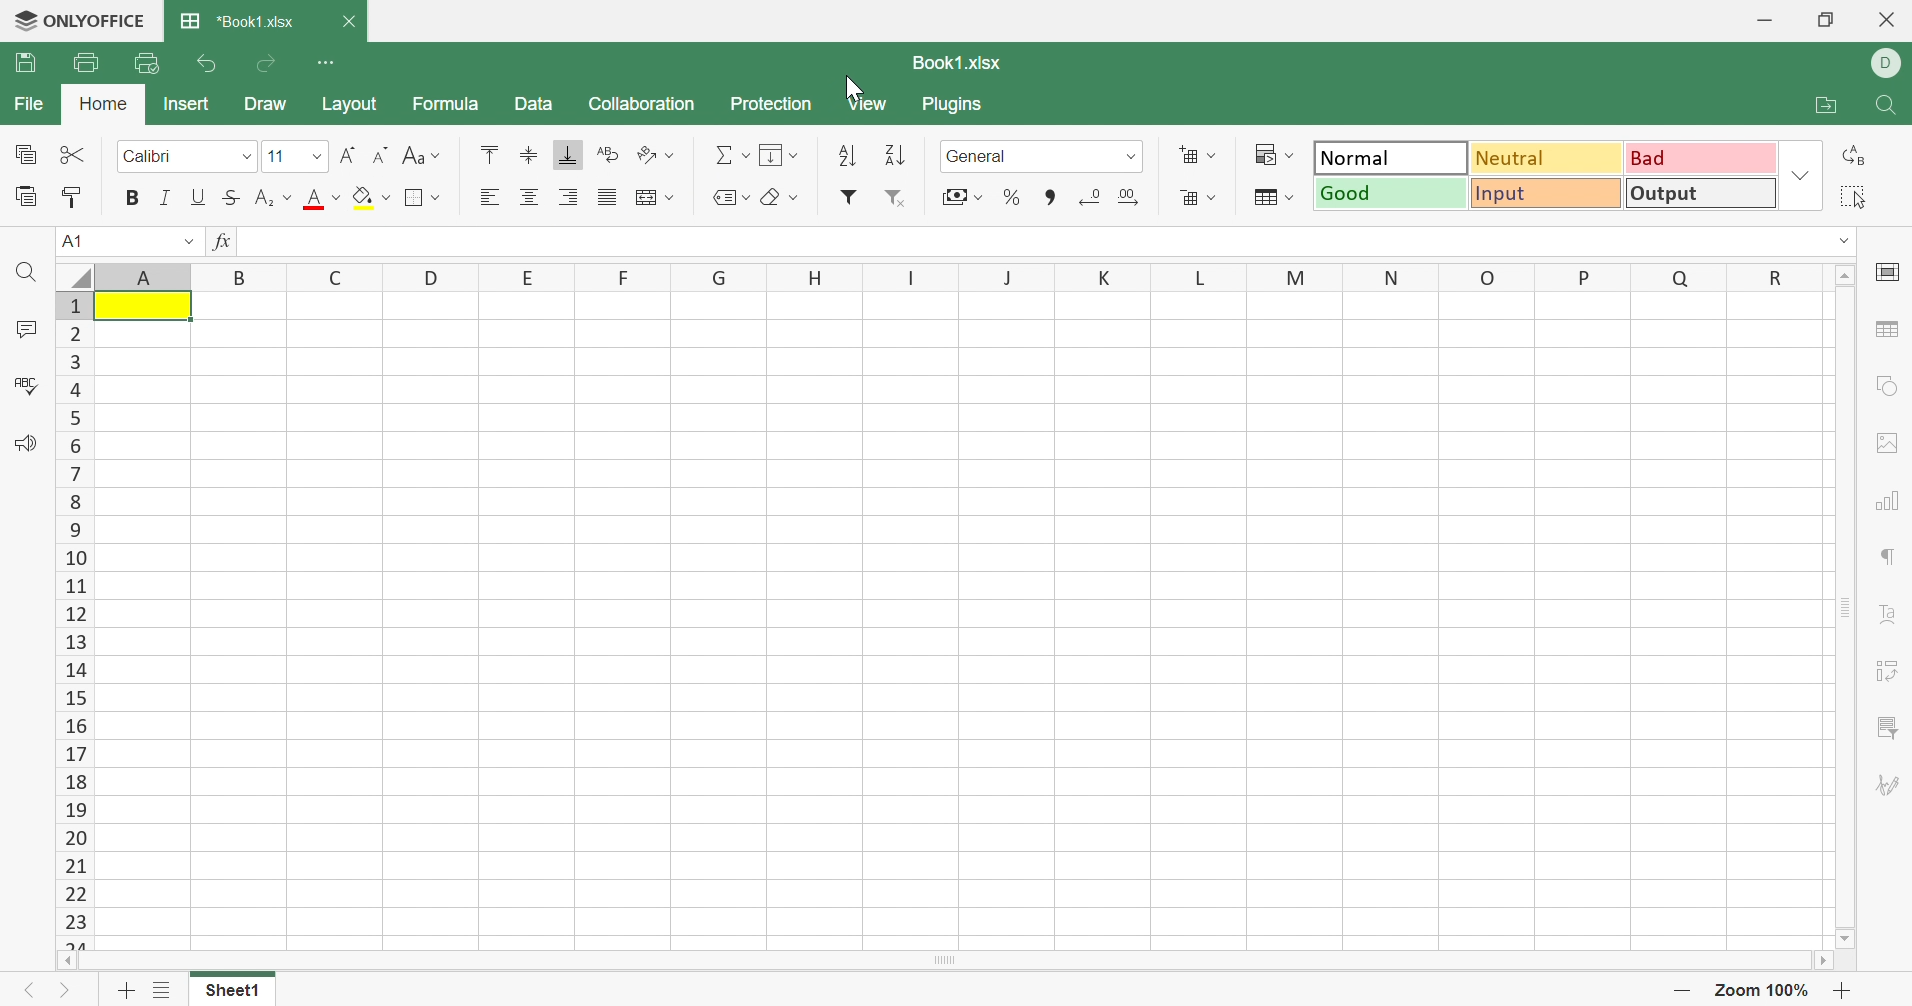  I want to click on Cursor, so click(853, 86).